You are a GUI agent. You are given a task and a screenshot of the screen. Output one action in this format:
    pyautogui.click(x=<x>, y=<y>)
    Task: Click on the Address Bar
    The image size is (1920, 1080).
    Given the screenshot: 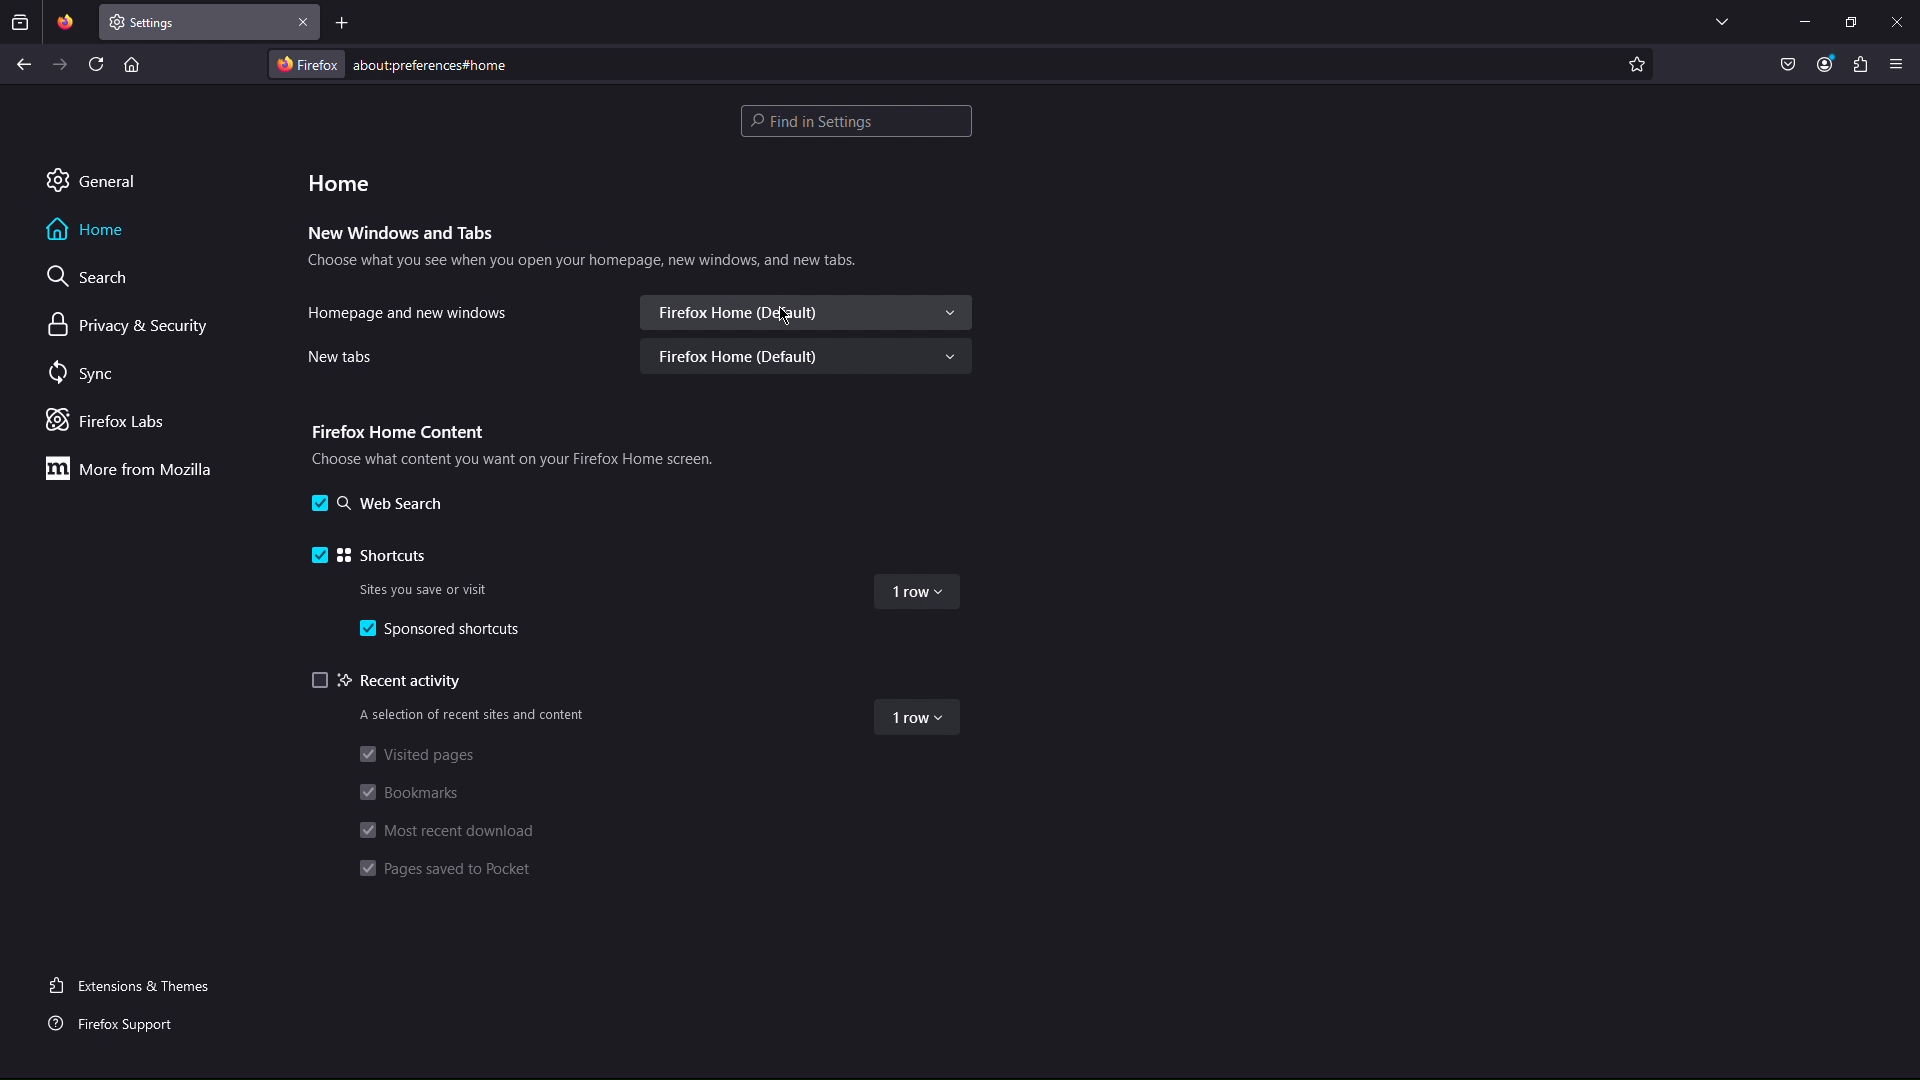 What is the action you would take?
    pyautogui.click(x=944, y=63)
    